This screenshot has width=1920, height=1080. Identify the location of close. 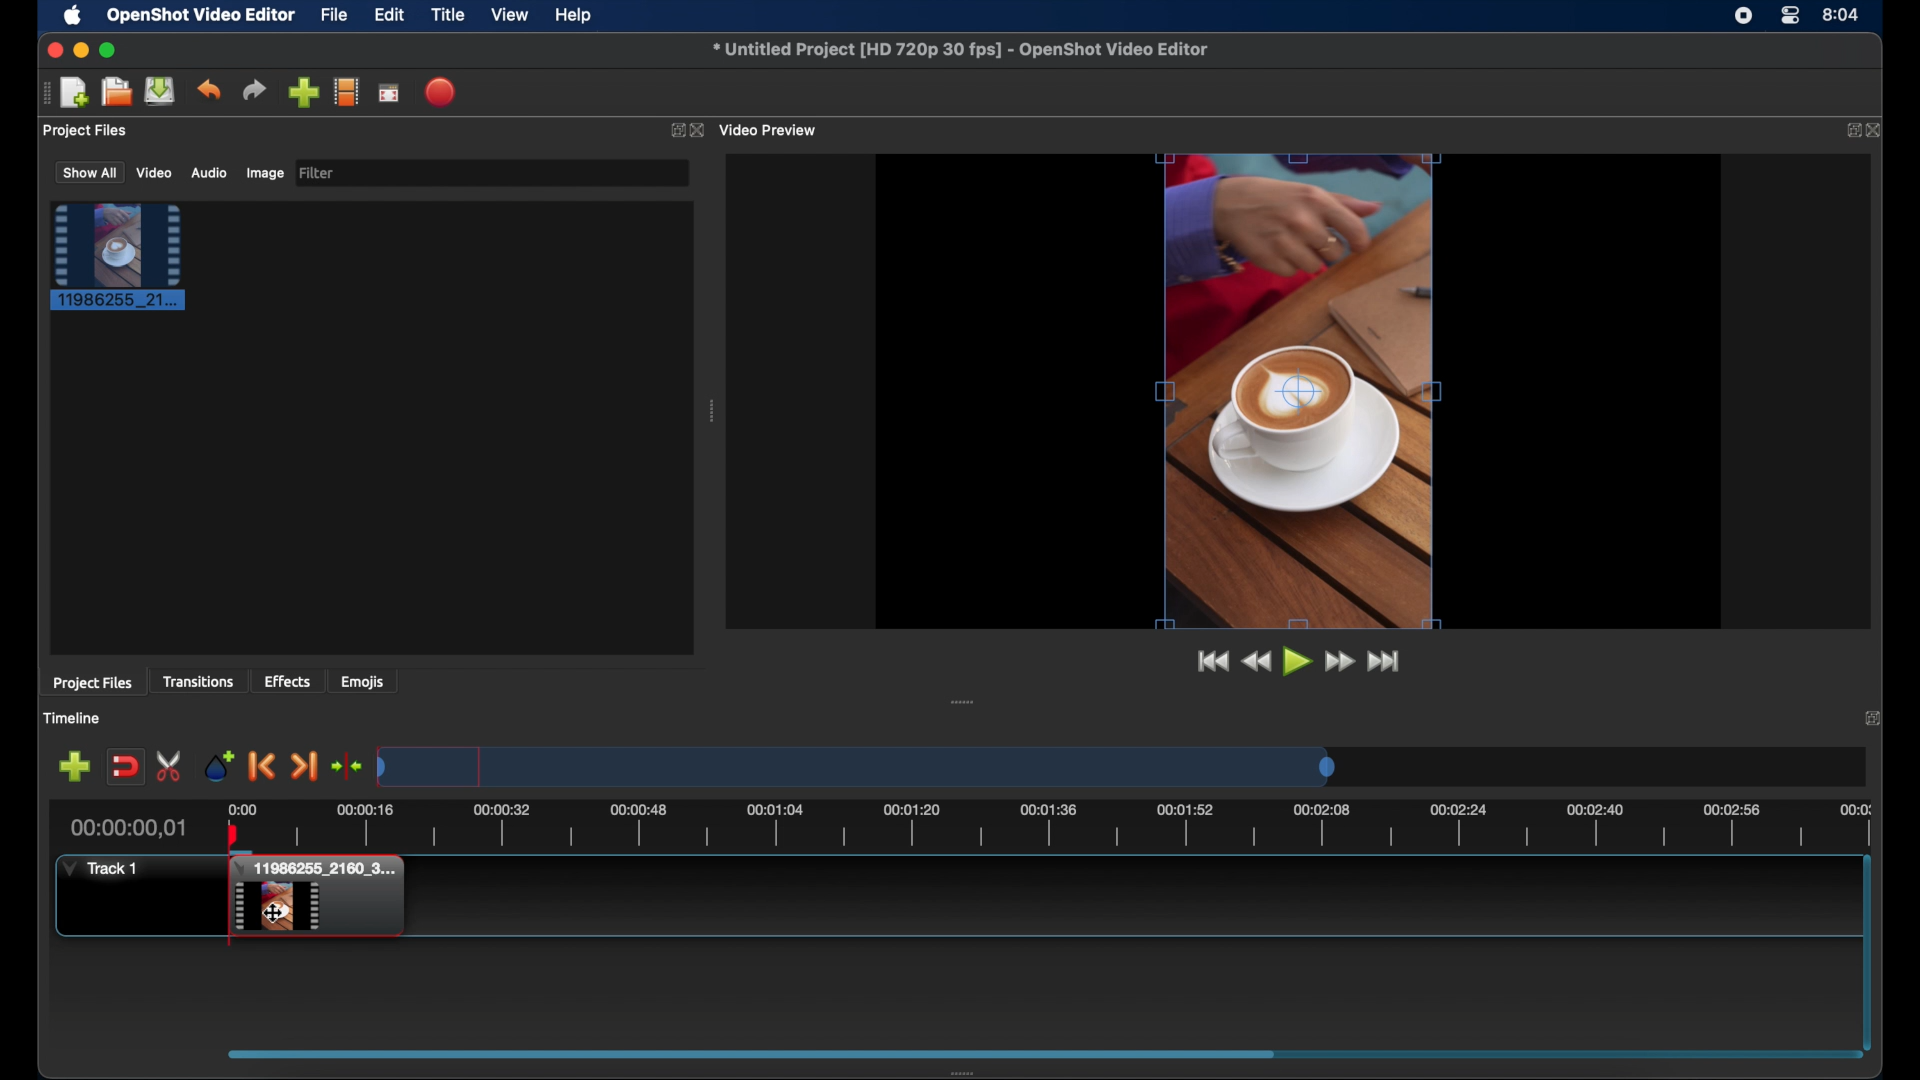
(1870, 718).